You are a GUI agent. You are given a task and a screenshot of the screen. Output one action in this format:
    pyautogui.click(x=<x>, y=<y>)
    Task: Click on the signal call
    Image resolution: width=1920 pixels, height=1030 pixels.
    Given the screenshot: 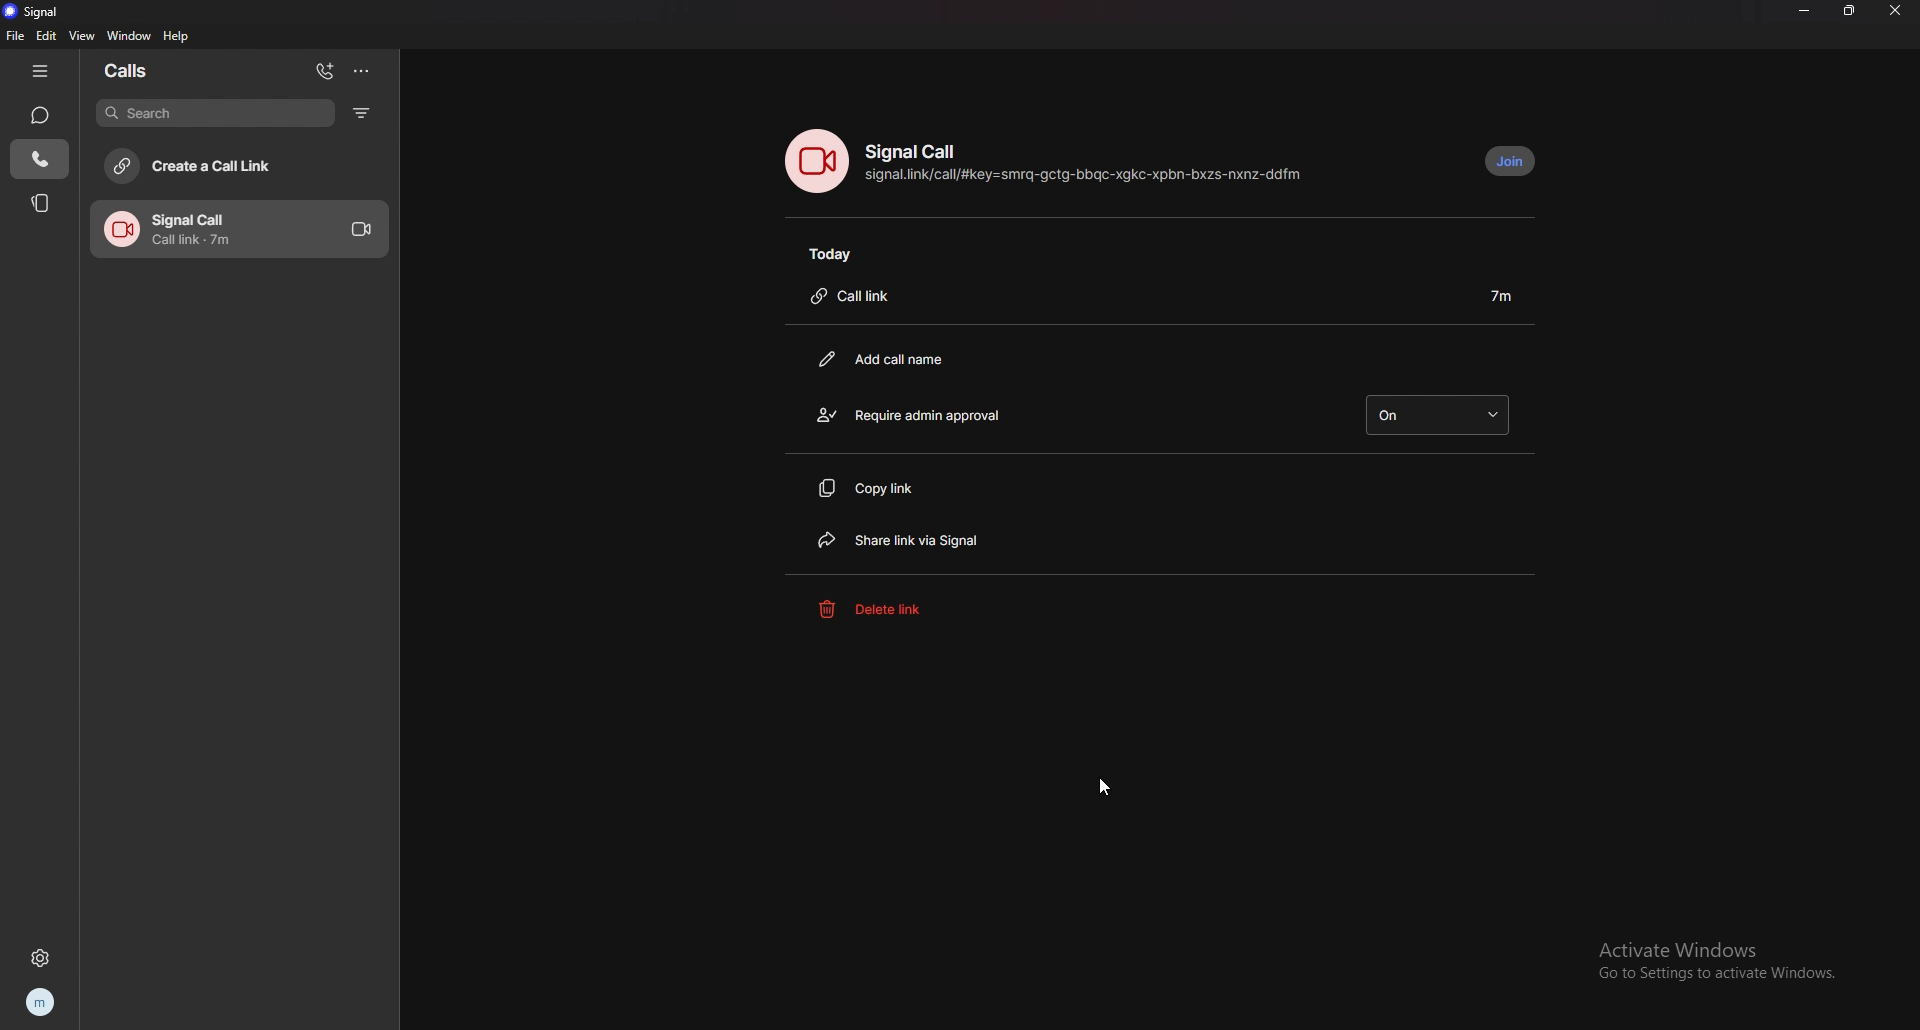 What is the action you would take?
    pyautogui.click(x=916, y=152)
    